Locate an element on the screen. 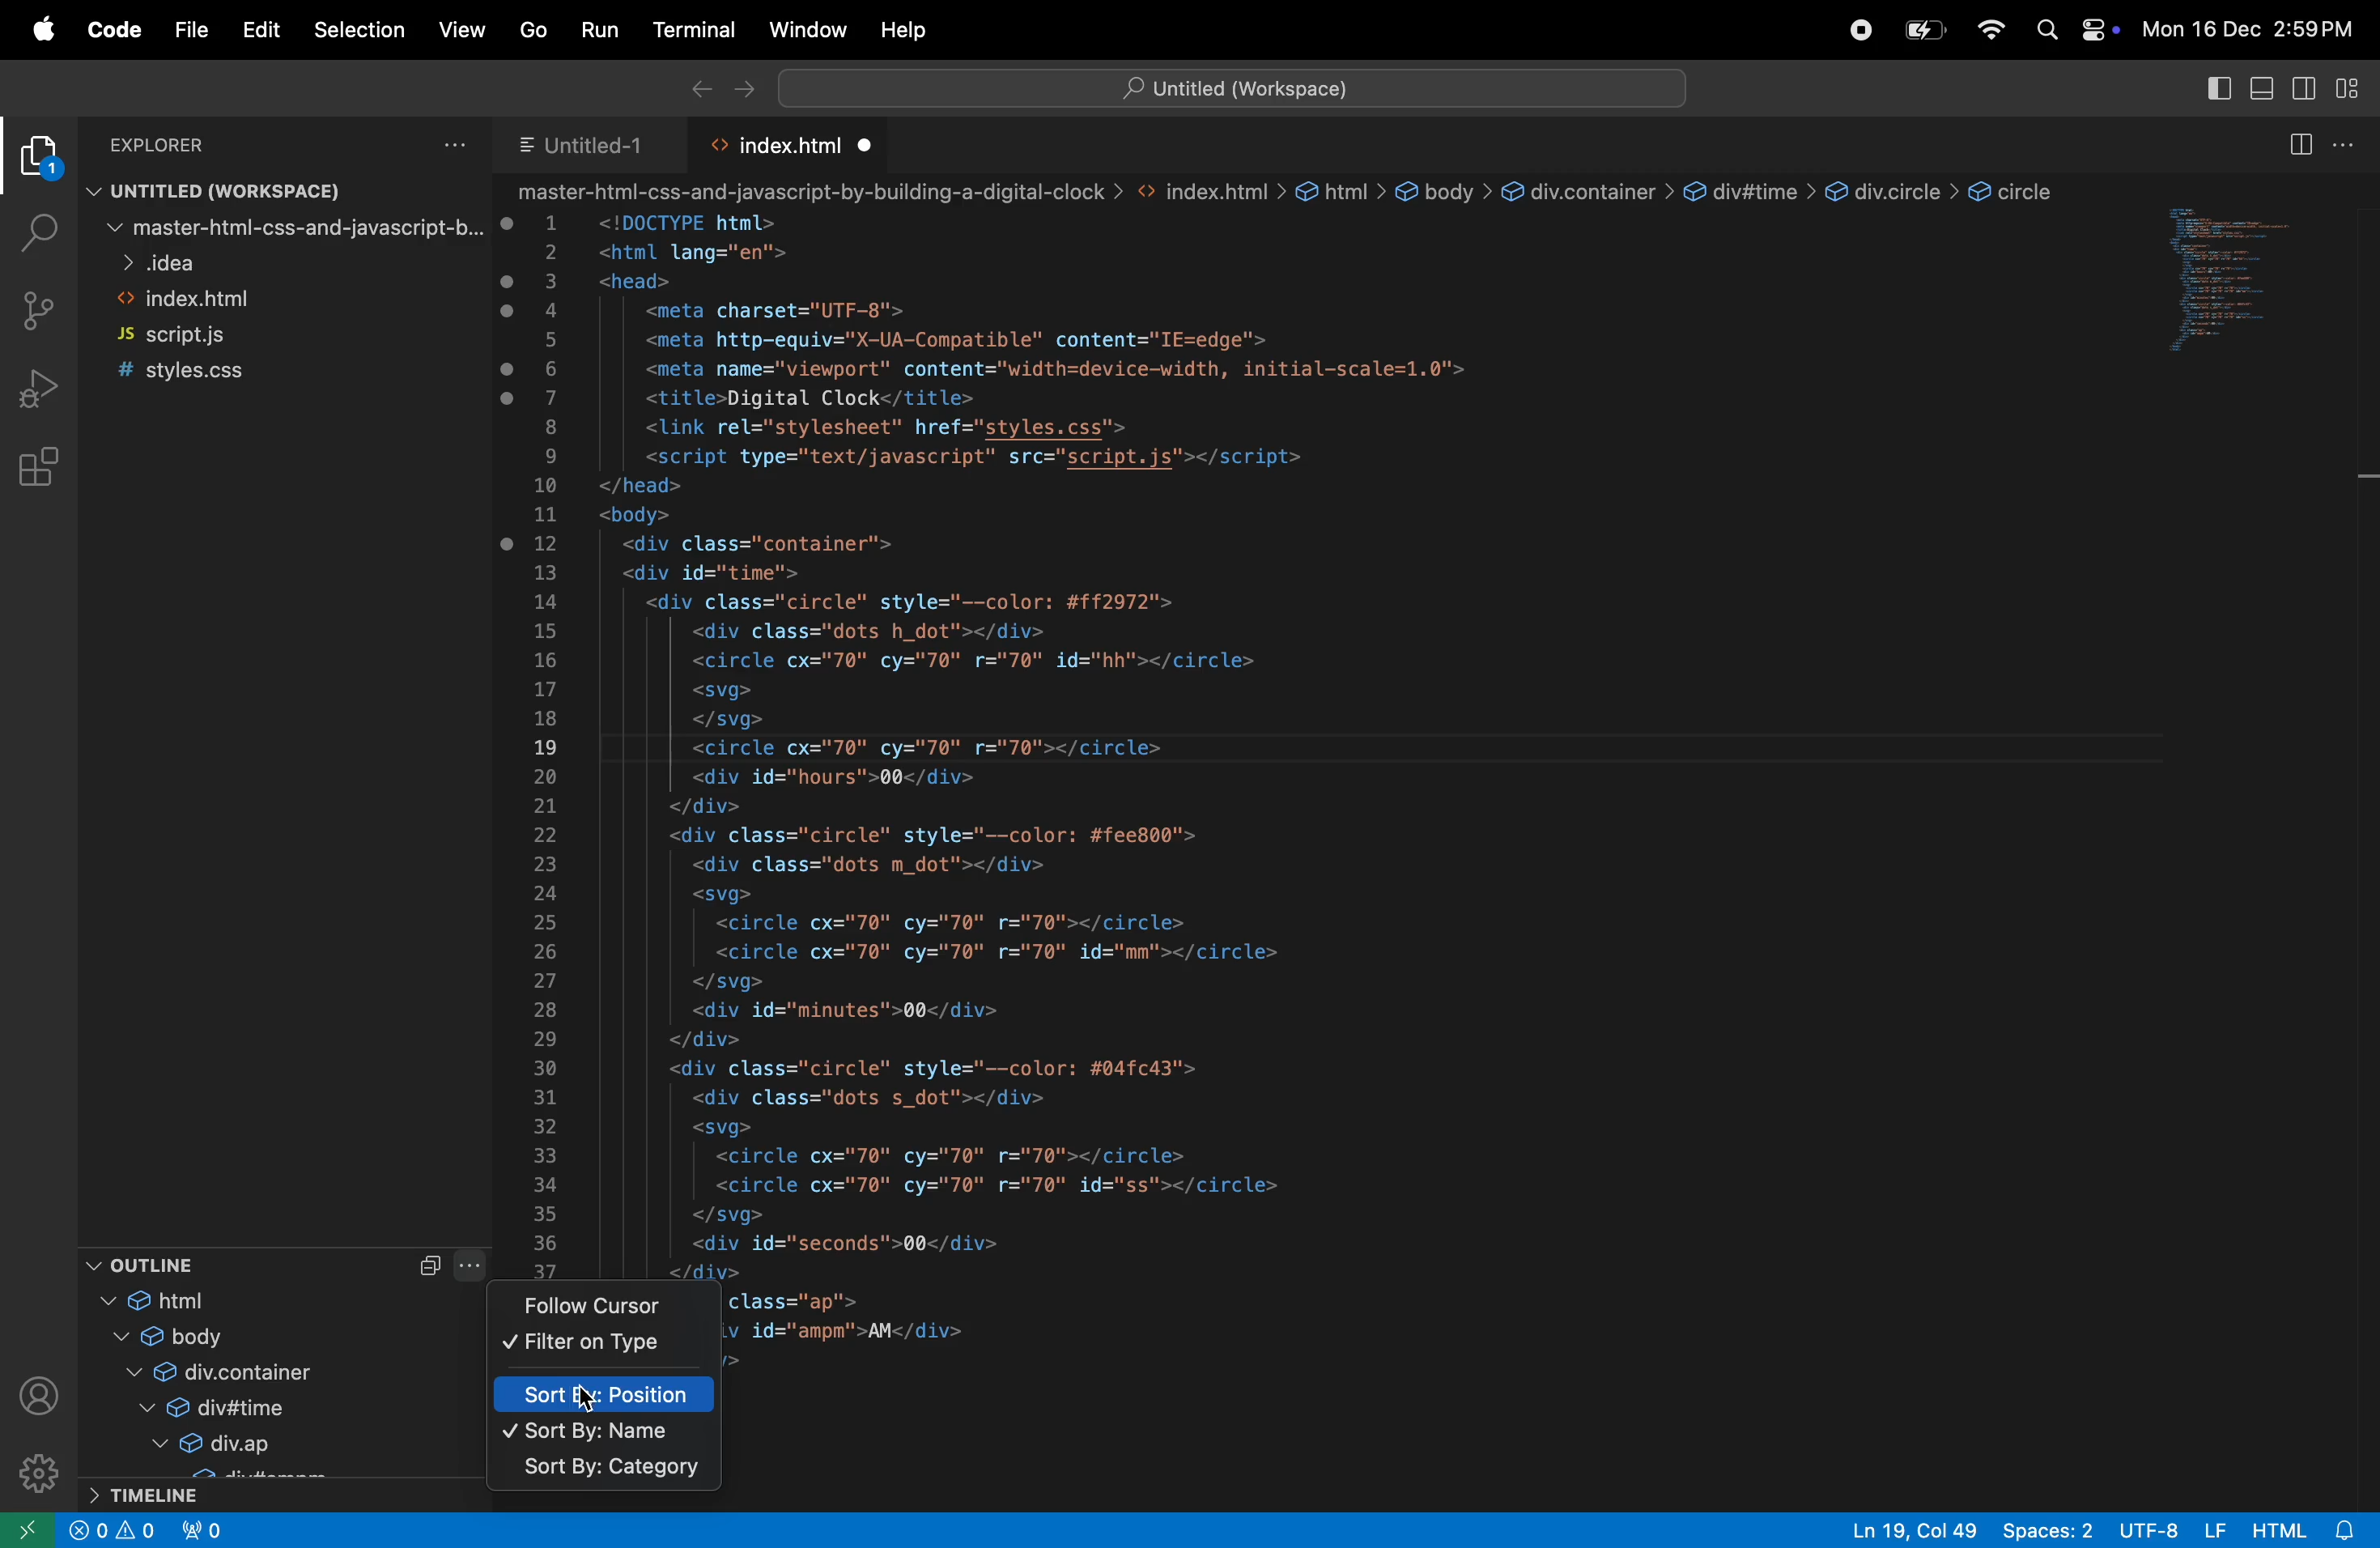  <html lang="en">
<head>
<meta charset="UTF-8">
<meta http-equiv="X-UA-Compatible" content="IE=edge">
<meta name="viewport" content="width=device-width, initial-scale=1.0">
<title>Digital Clock</title>
<link rel="stylesheet" href="styles.css">
<script type="text/javascript" src="script.js"></script>
</head>
<body>
<div class="container">
<div id="time">
<div class="circle" style="--color: #ff2972">
<div class="dots h_dot"></div>
<circle cx="70" cy="70" r="70" id="hh"></circle>
<svg>
</svg>
<circle cx="70" cy="70" r="70"></circle>
<div id="hours">00</div>
</div>
<div class="circle" style="--color: #fee800">
<div class="dots m_dot"></div>
<svg>
<circle cx="70" cy="70" r="70"></circle>
<circle cx="70" cy="70" r="70" id="mm"></circle>
</svg>
<div id="minutes">00</div>
</div>
<div class="circle" style="--color: #04fc43">
<div class="dots s_dot"></div>
<svg>
<circle cx="70" cy="70" r="70"></circle>
<circle cx="70" cy="70" r="70" id="ss"></circle>
</svg>
<div id="seconds">00</div>
</div>
<div class="ap">
<div id="ampm">AM</div>
</div>
</div>
</div>
</body>
</html> is located at coordinates (1062, 743).